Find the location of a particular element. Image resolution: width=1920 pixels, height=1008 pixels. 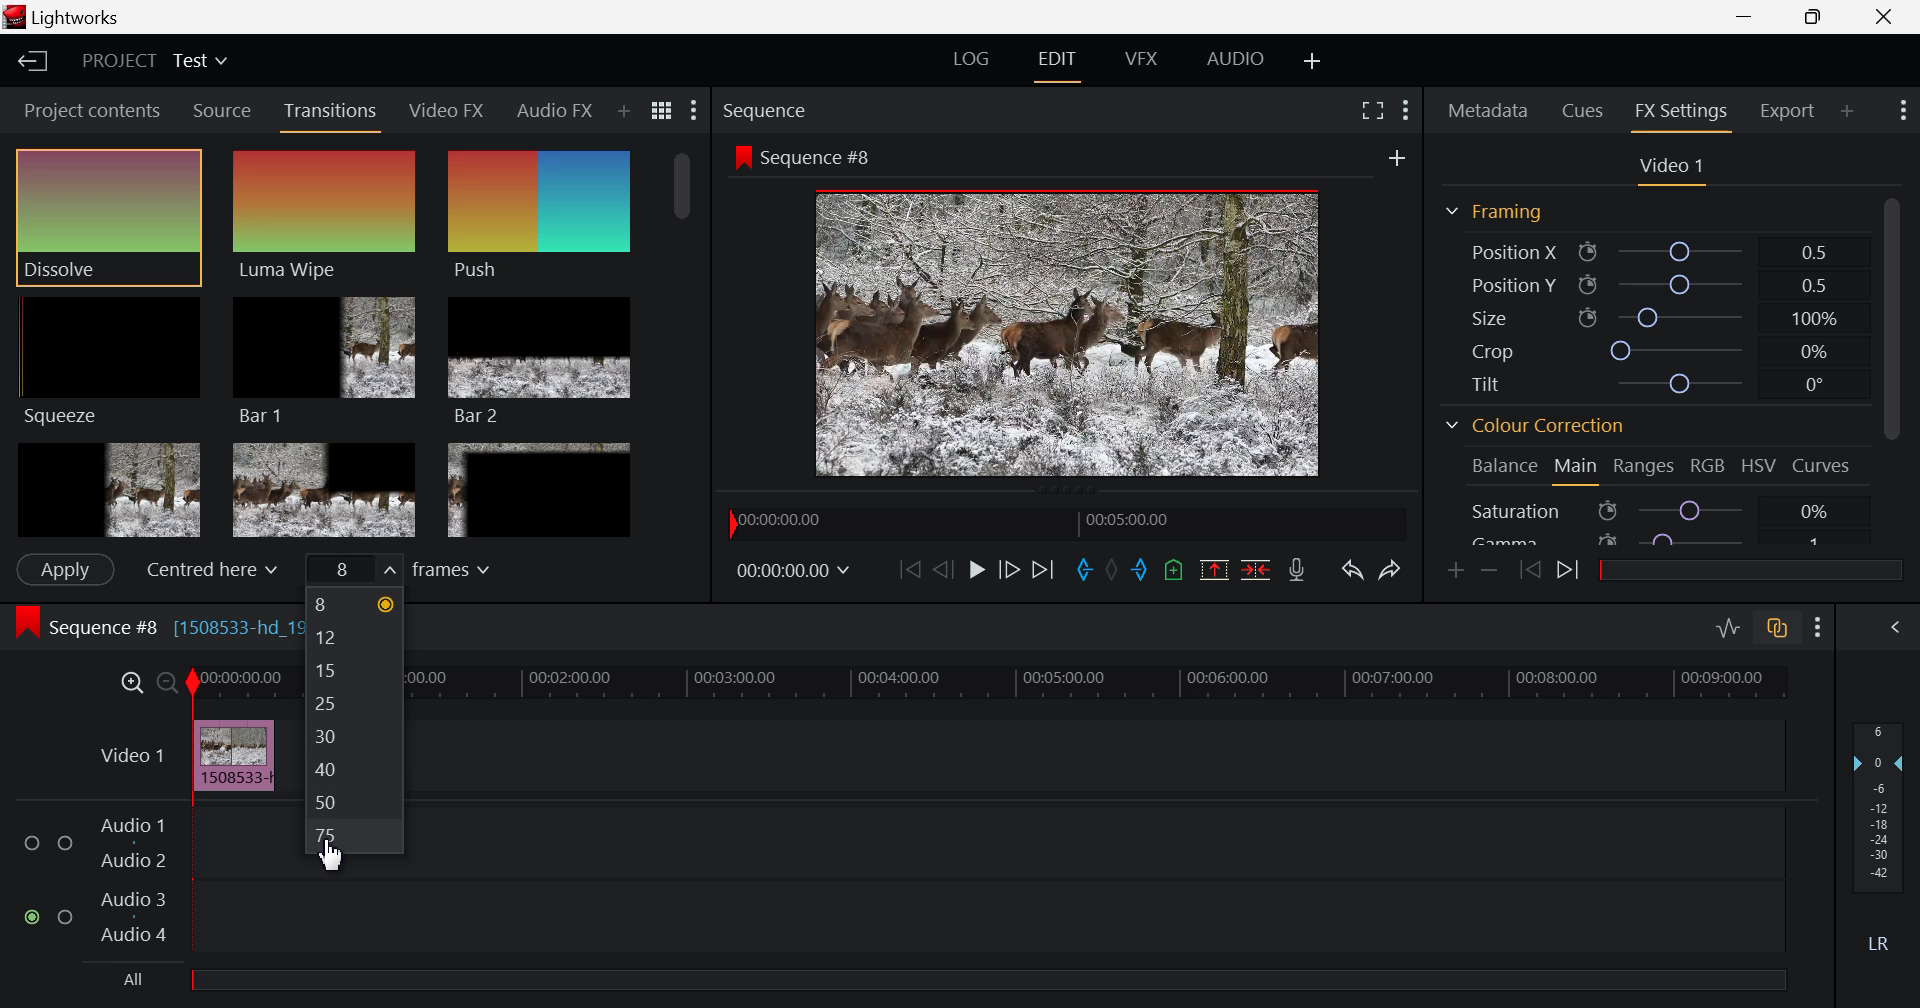

Main is located at coordinates (1576, 469).